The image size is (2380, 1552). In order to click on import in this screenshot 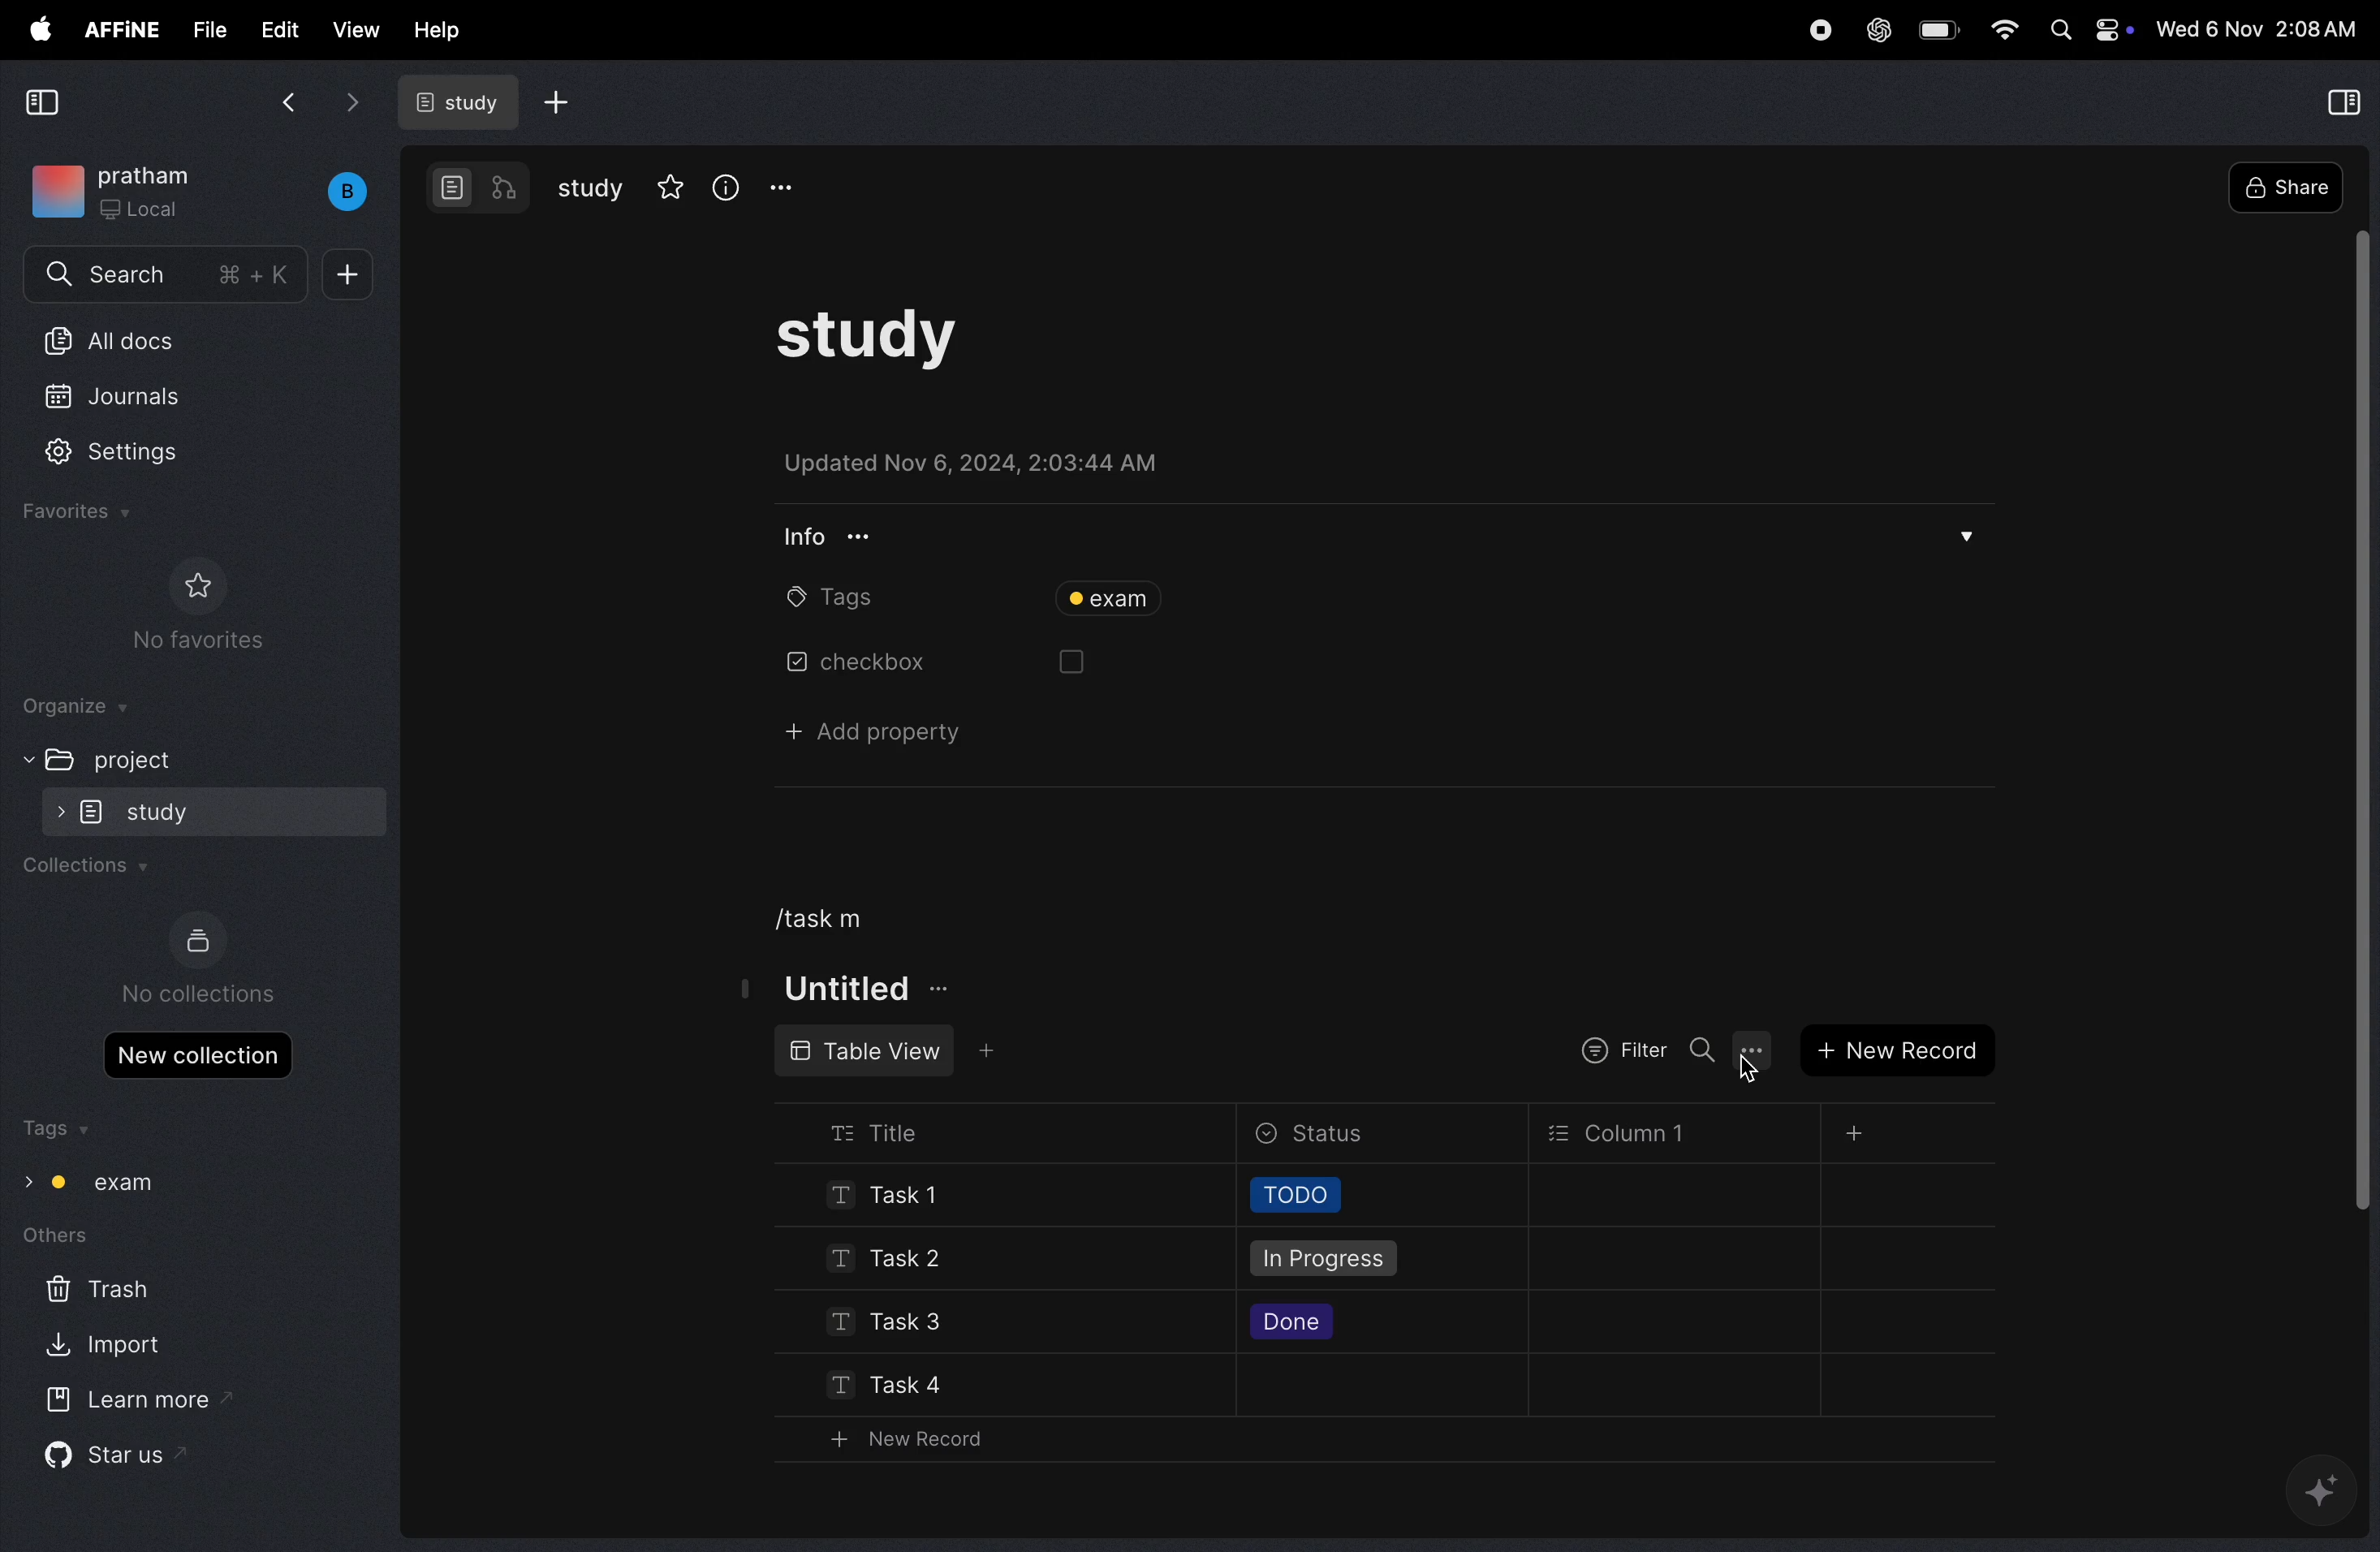, I will do `click(106, 1345)`.